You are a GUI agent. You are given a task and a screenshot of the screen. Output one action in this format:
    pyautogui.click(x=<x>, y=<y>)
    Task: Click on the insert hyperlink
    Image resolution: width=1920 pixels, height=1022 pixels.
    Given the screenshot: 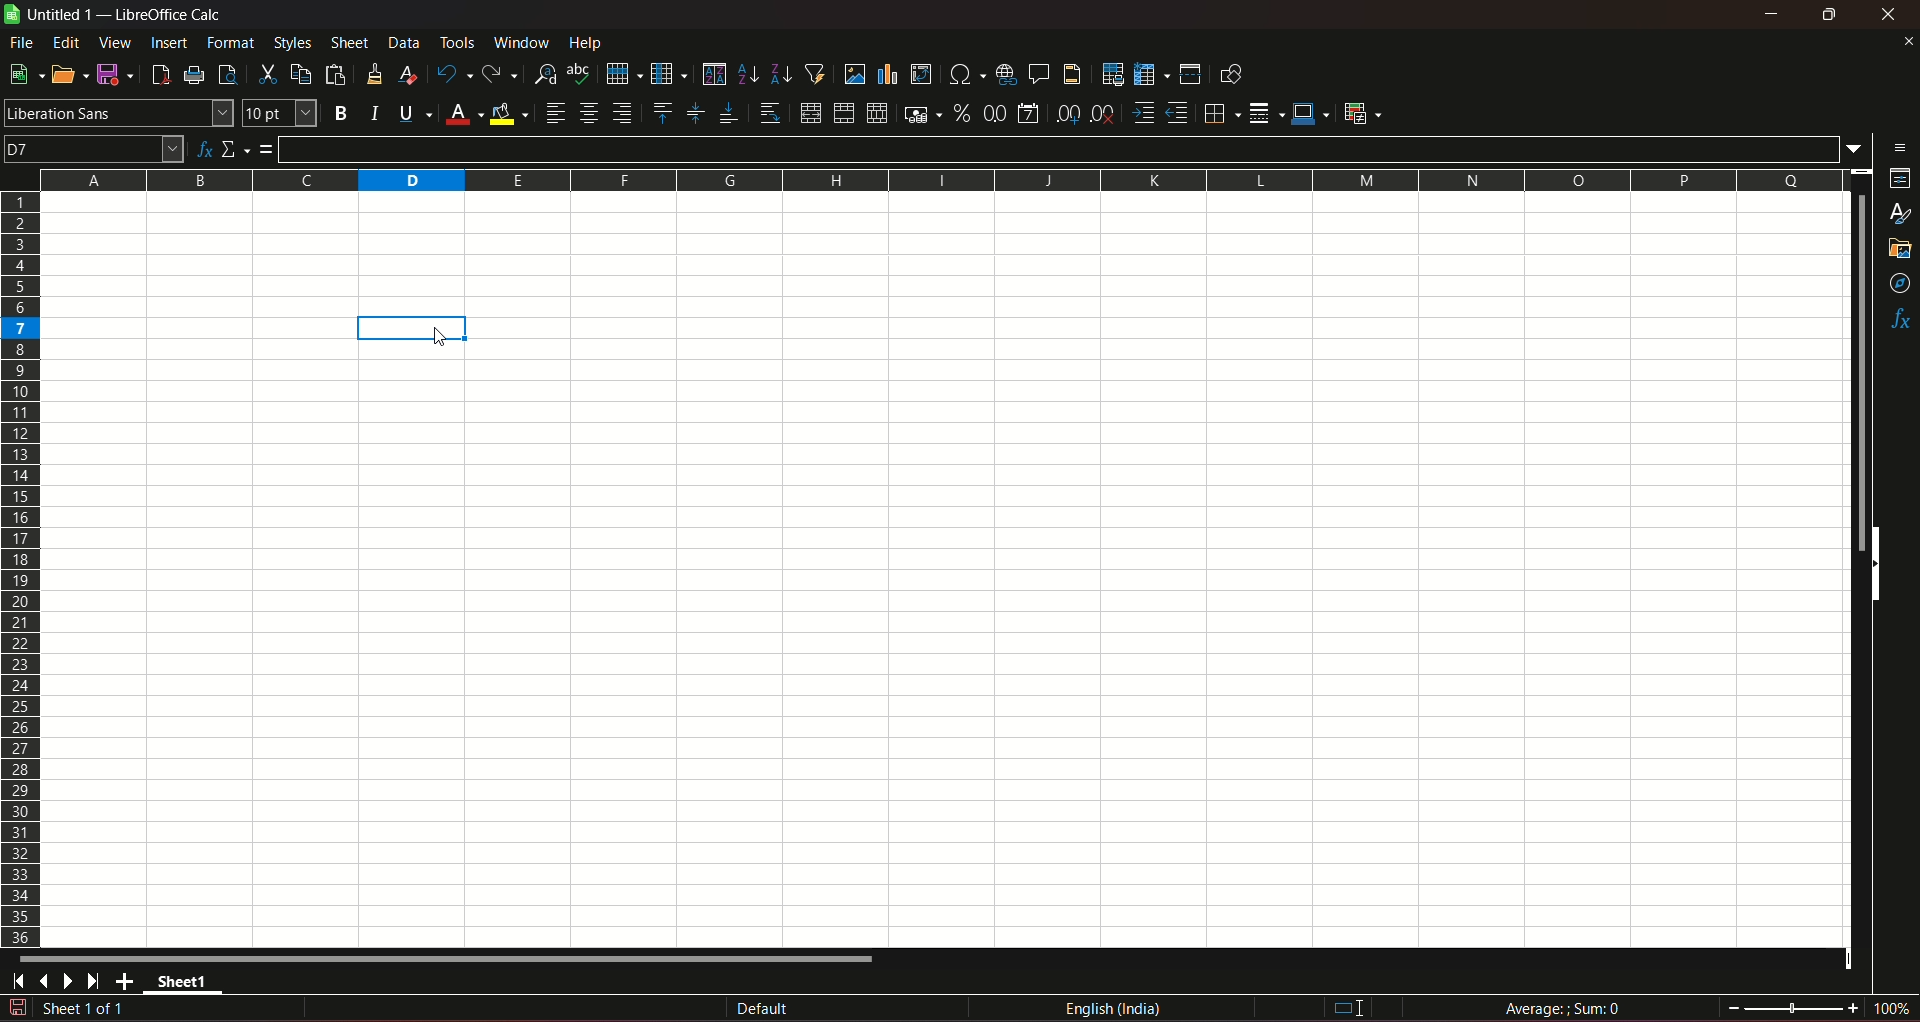 What is the action you would take?
    pyautogui.click(x=1003, y=73)
    